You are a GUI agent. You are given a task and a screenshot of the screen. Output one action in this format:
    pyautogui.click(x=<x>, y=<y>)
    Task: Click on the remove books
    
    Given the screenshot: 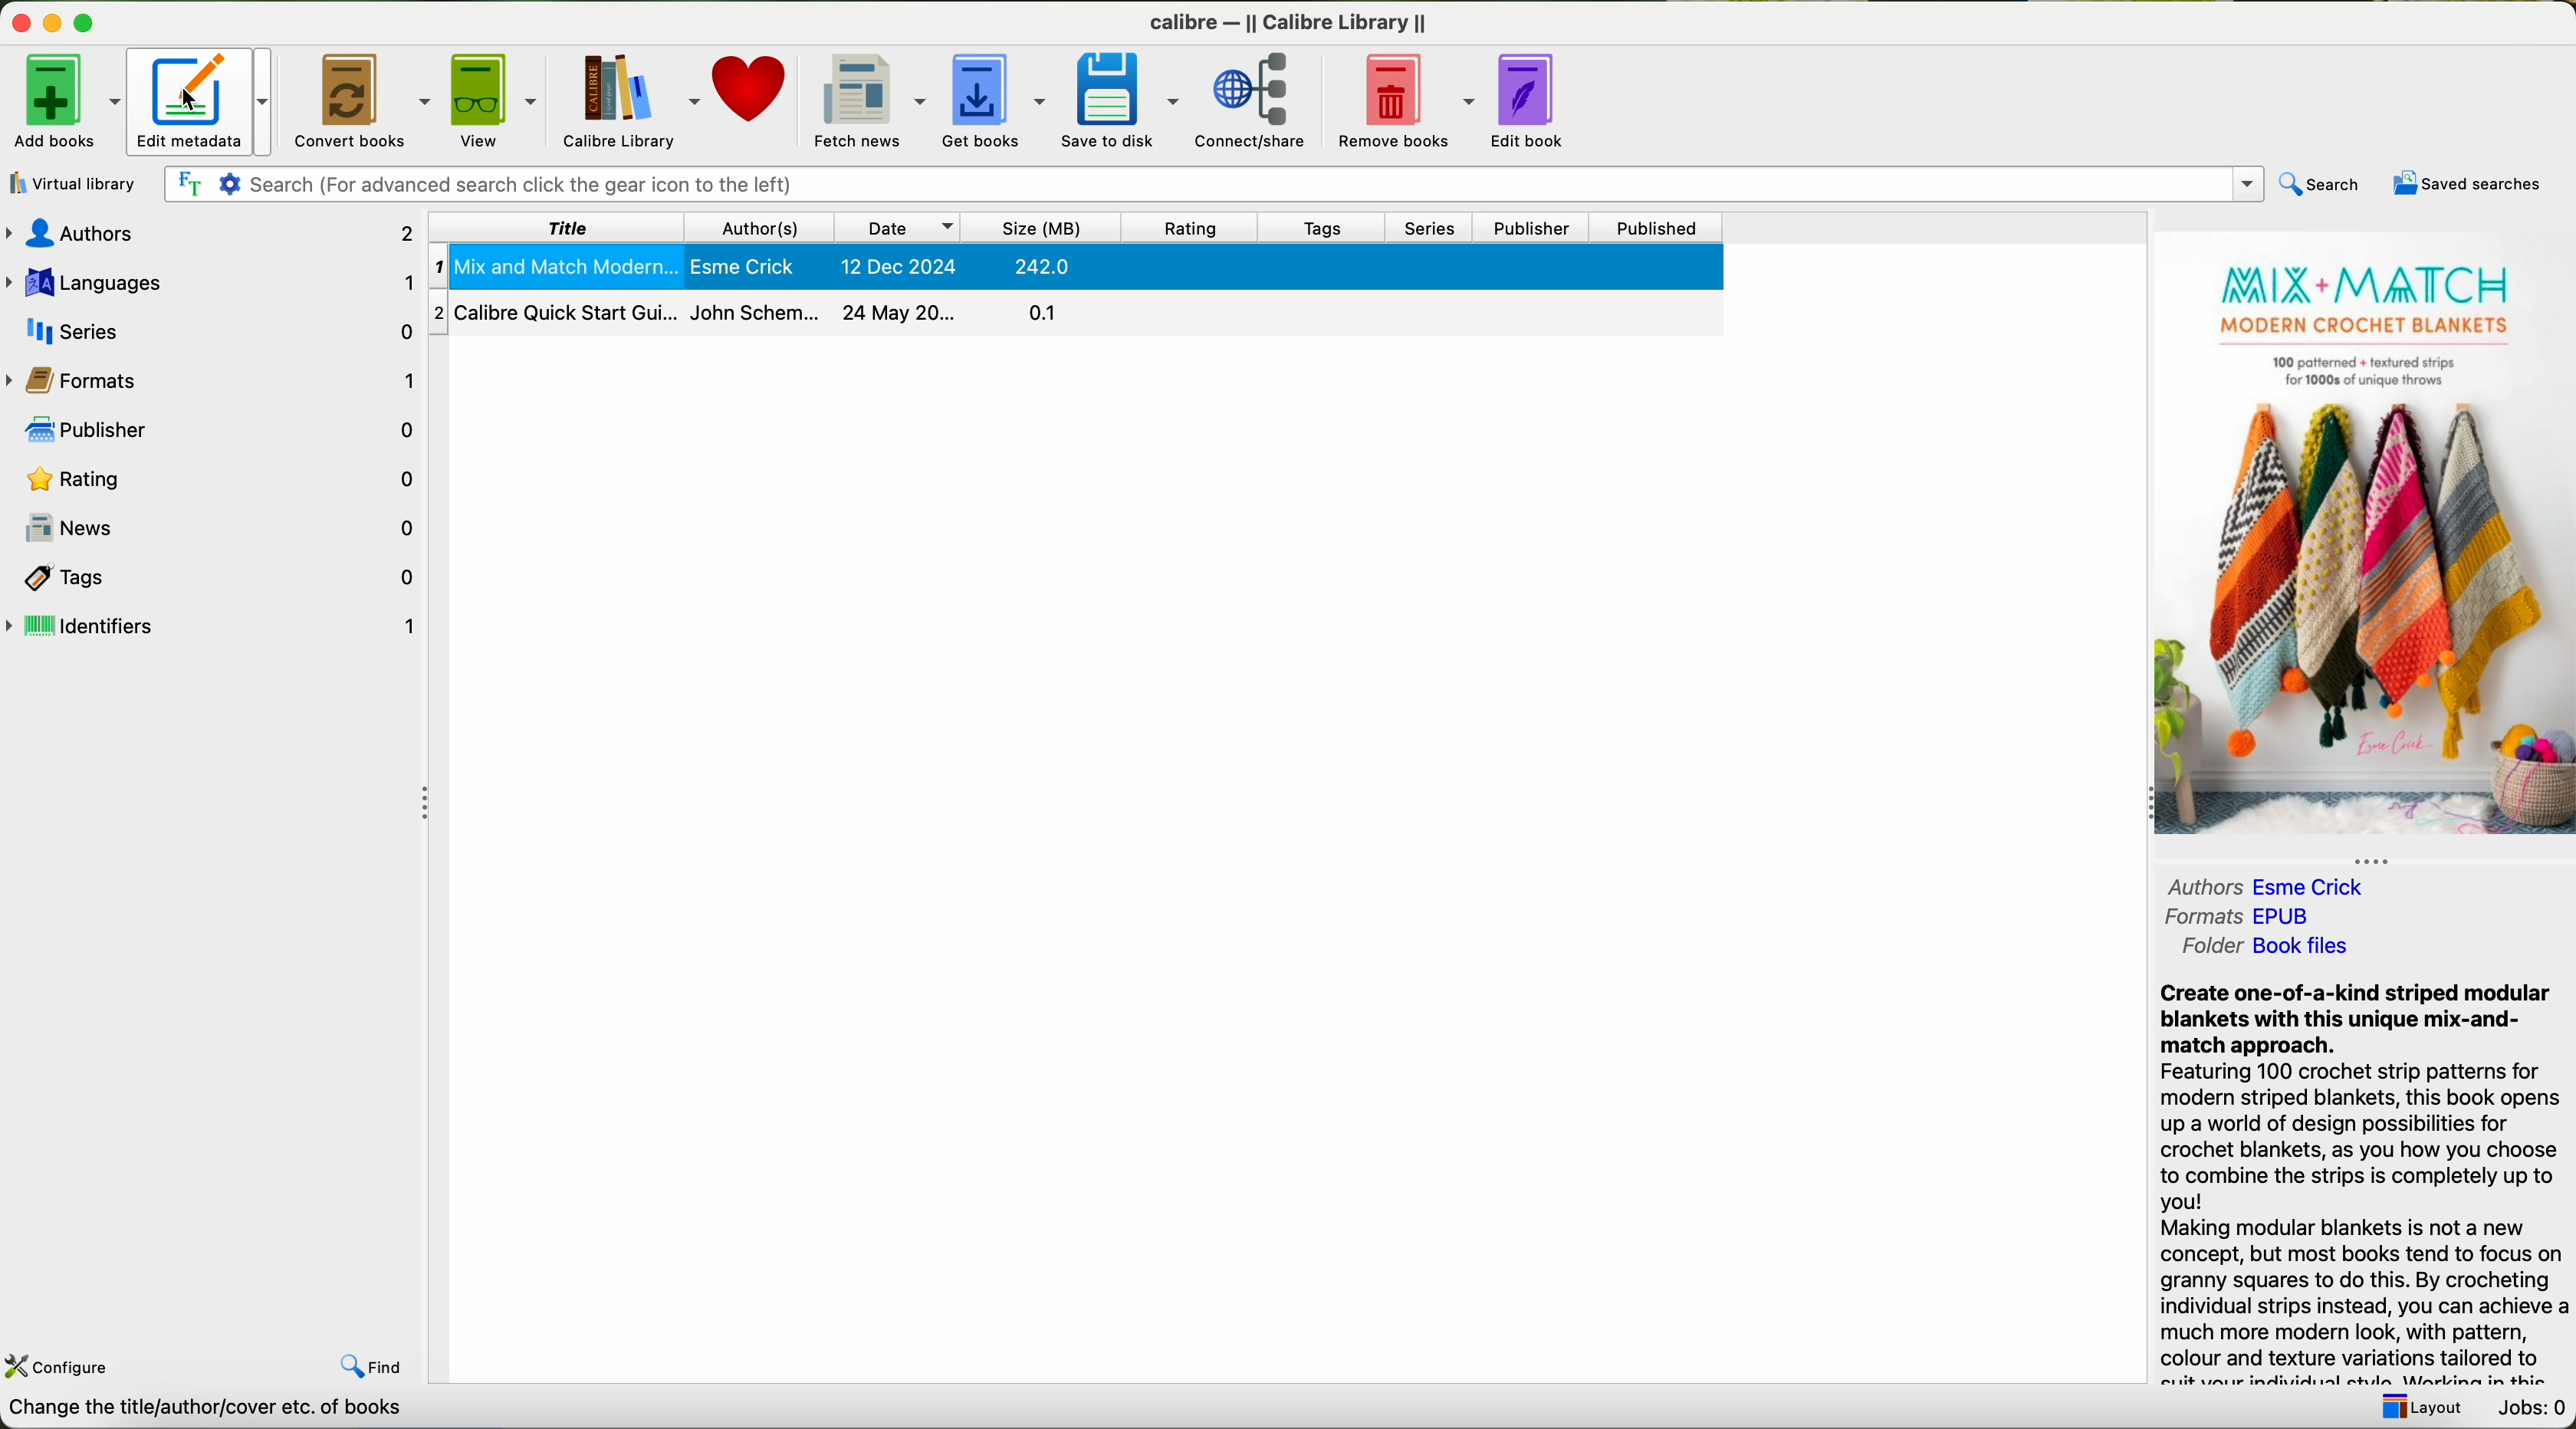 What is the action you would take?
    pyautogui.click(x=1405, y=99)
    